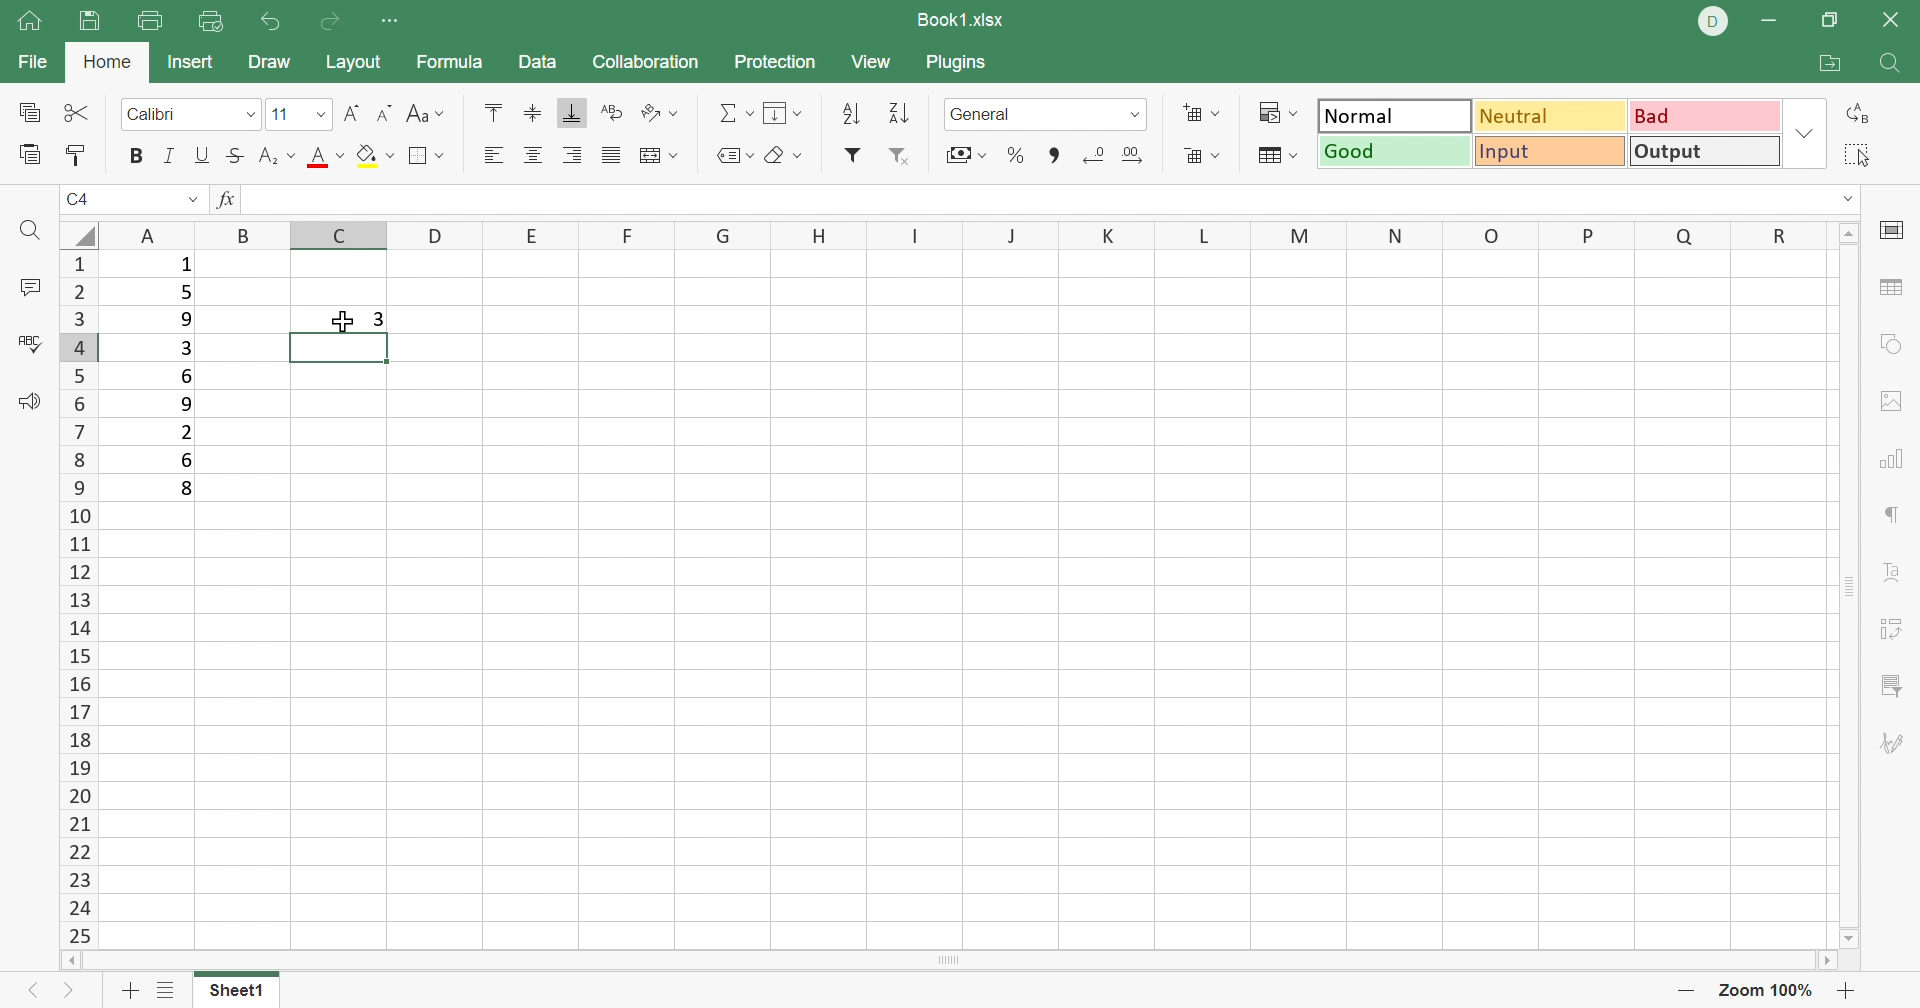 This screenshot has width=1920, height=1008. I want to click on Accounting style, so click(964, 154).